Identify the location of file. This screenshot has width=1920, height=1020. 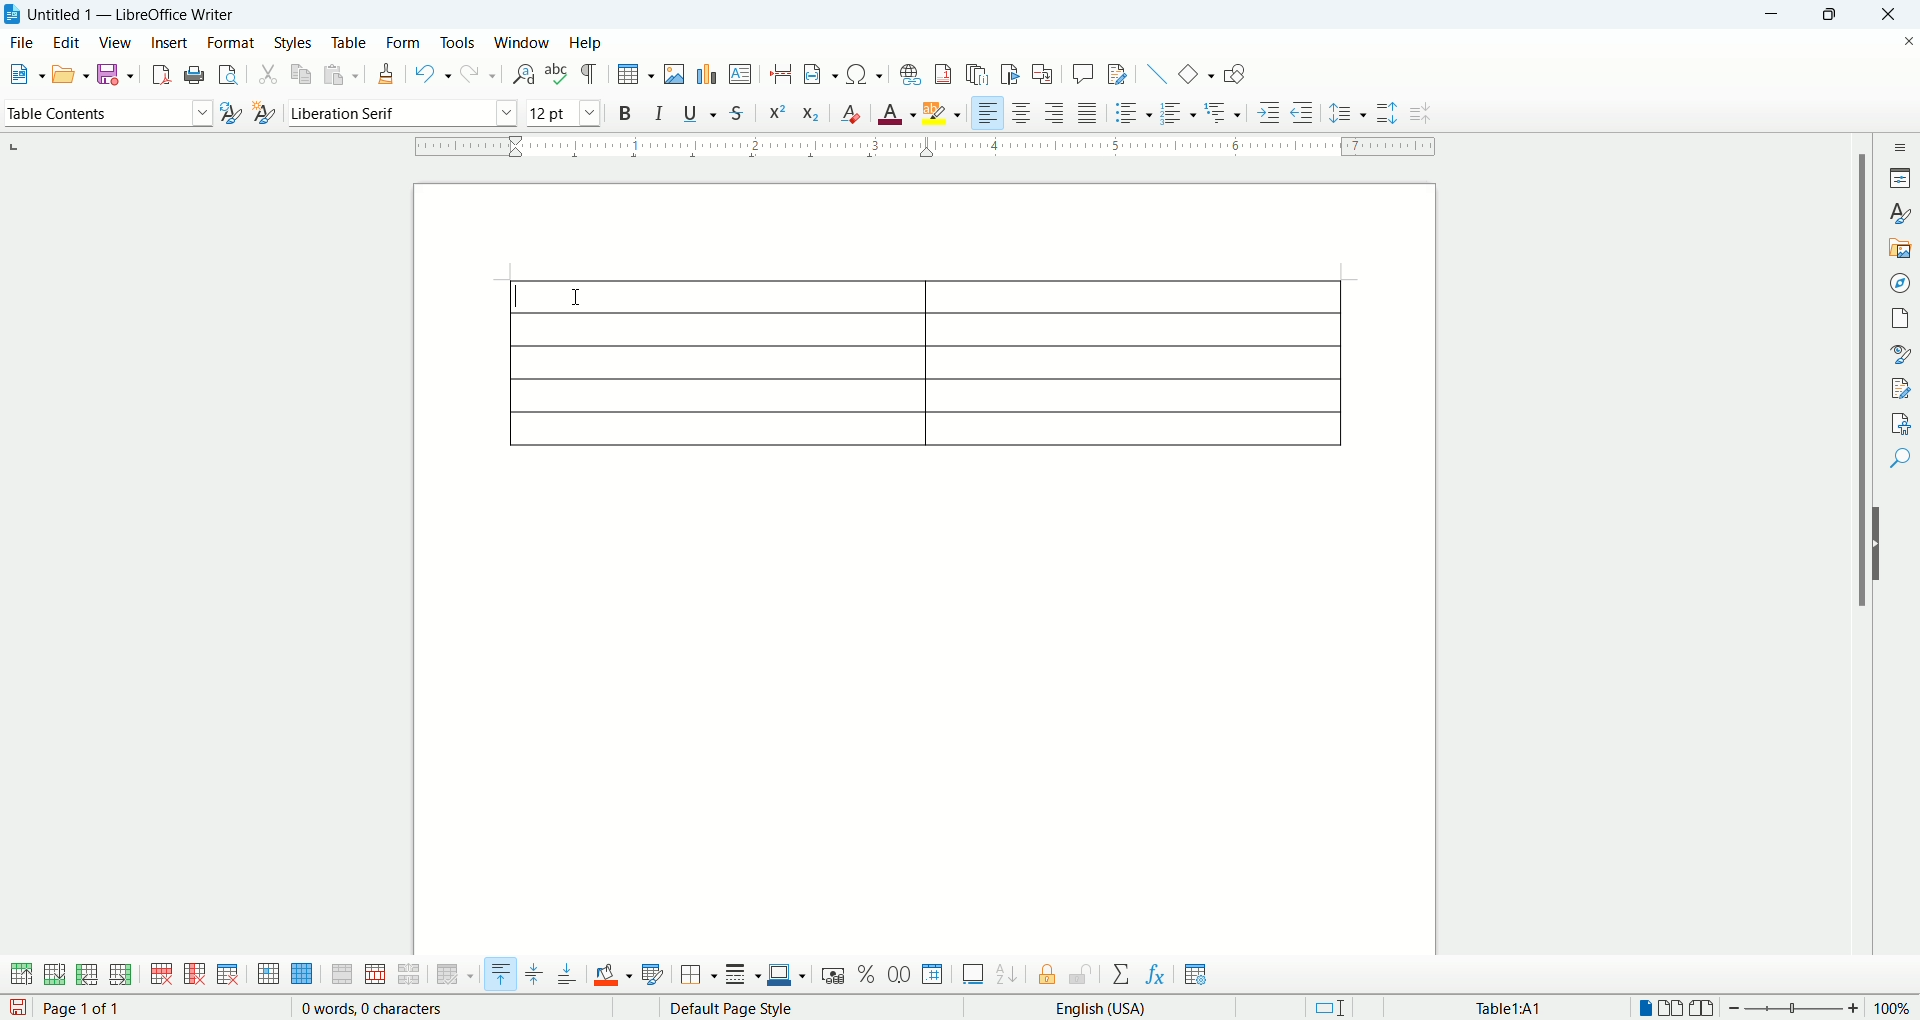
(22, 43).